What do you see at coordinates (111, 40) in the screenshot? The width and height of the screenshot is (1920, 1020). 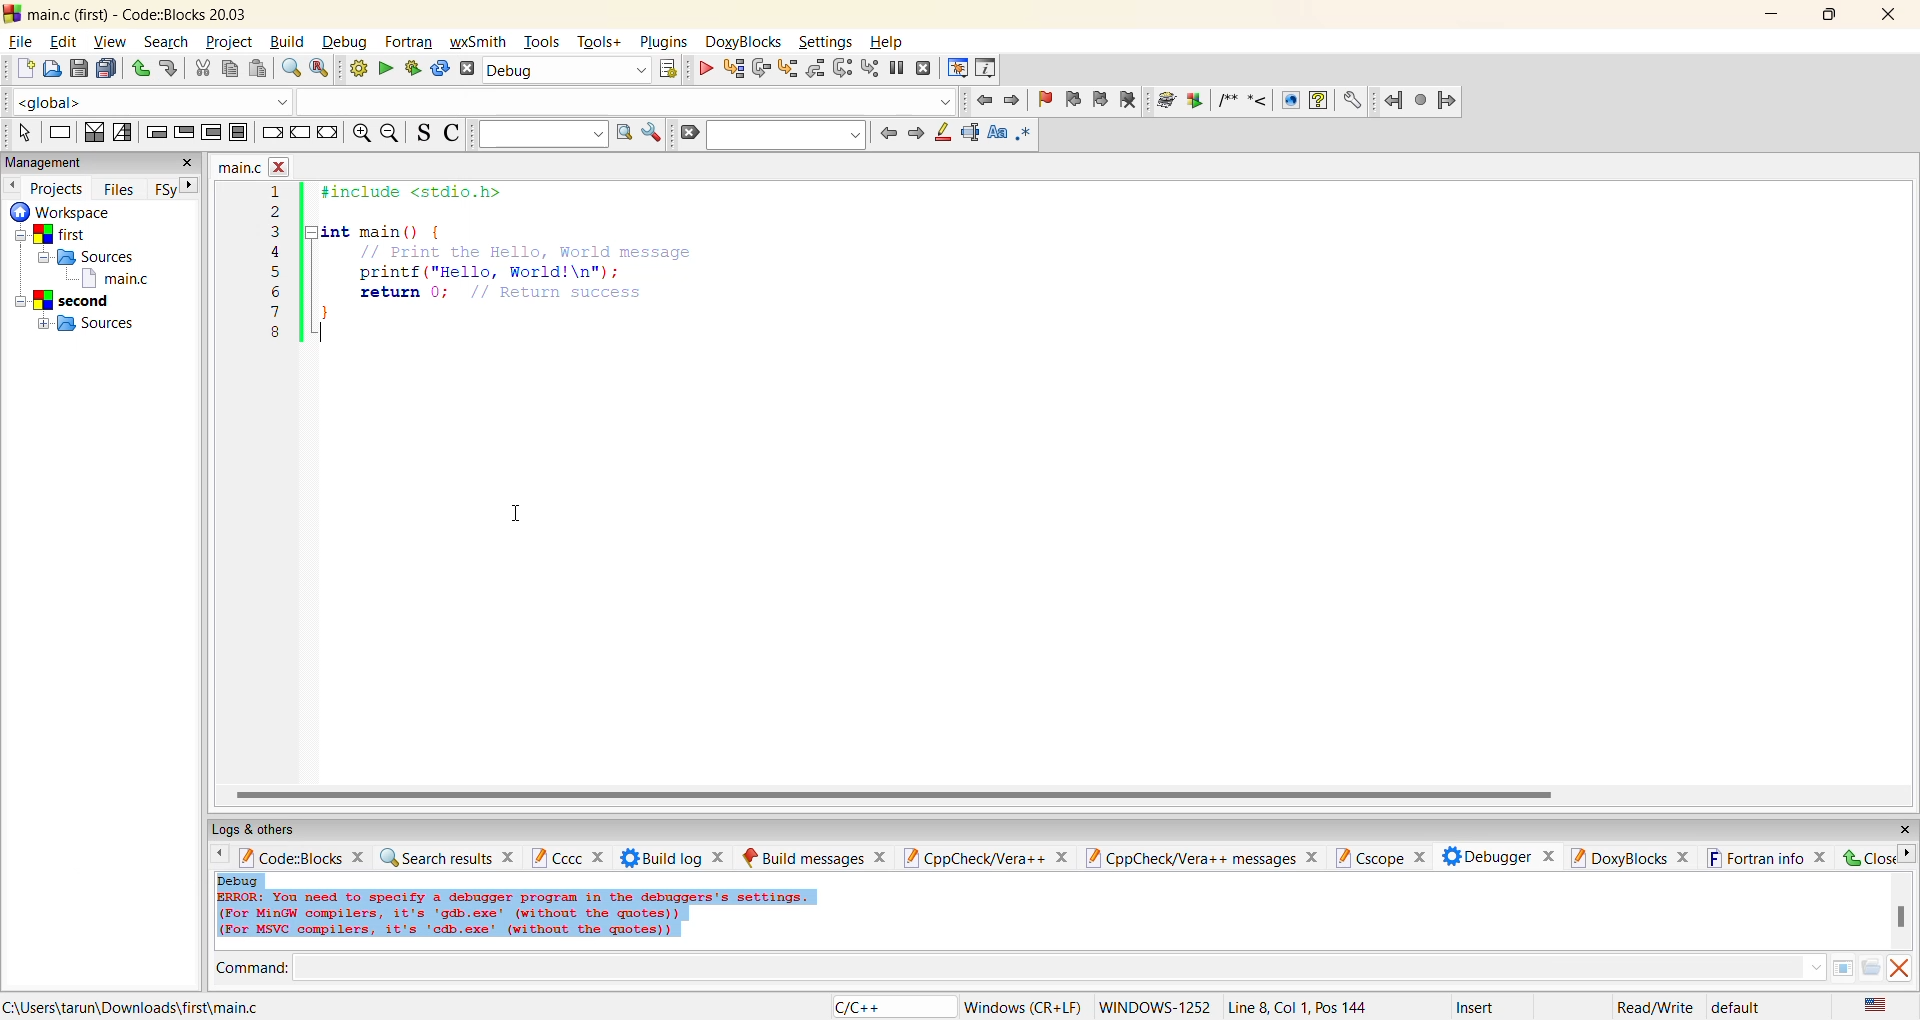 I see `view` at bounding box center [111, 40].